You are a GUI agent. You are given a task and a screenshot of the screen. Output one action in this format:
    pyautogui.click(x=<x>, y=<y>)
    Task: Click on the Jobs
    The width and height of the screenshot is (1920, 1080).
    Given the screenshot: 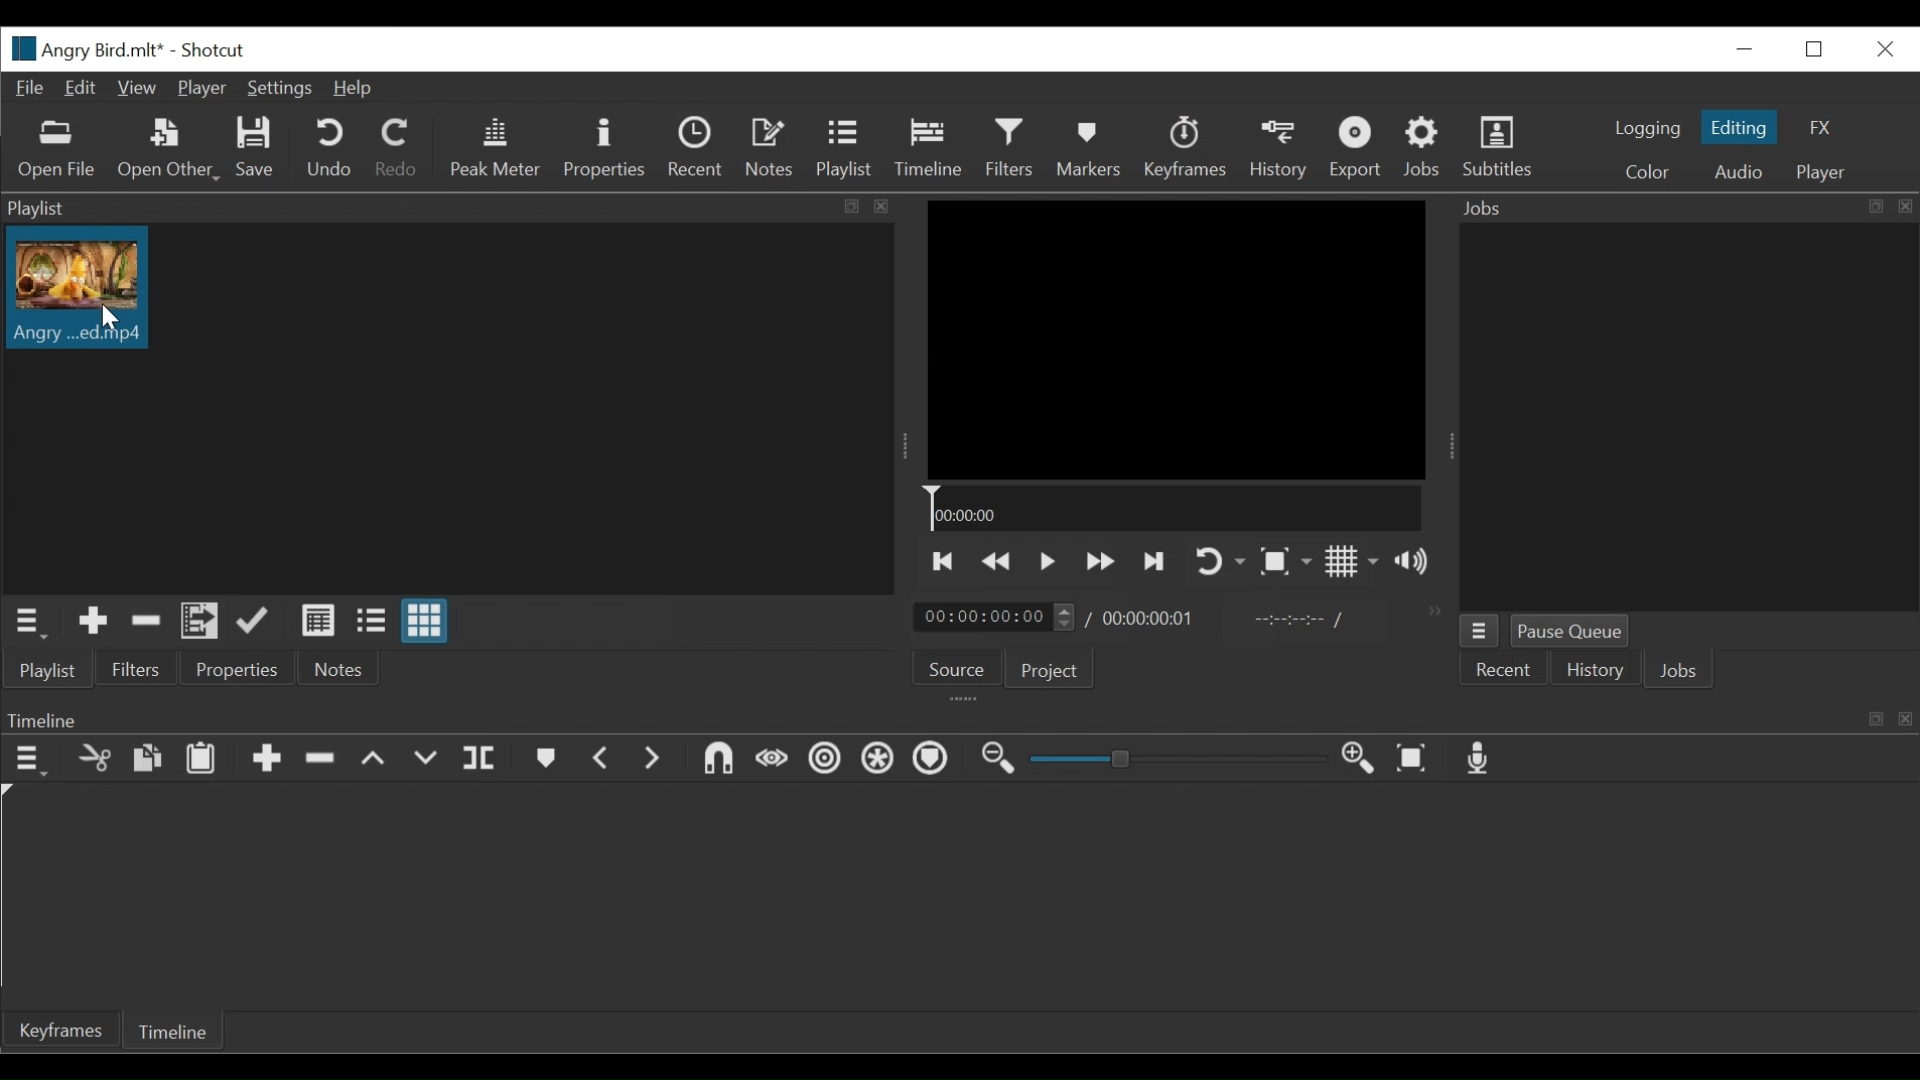 What is the action you would take?
    pyautogui.click(x=1682, y=206)
    